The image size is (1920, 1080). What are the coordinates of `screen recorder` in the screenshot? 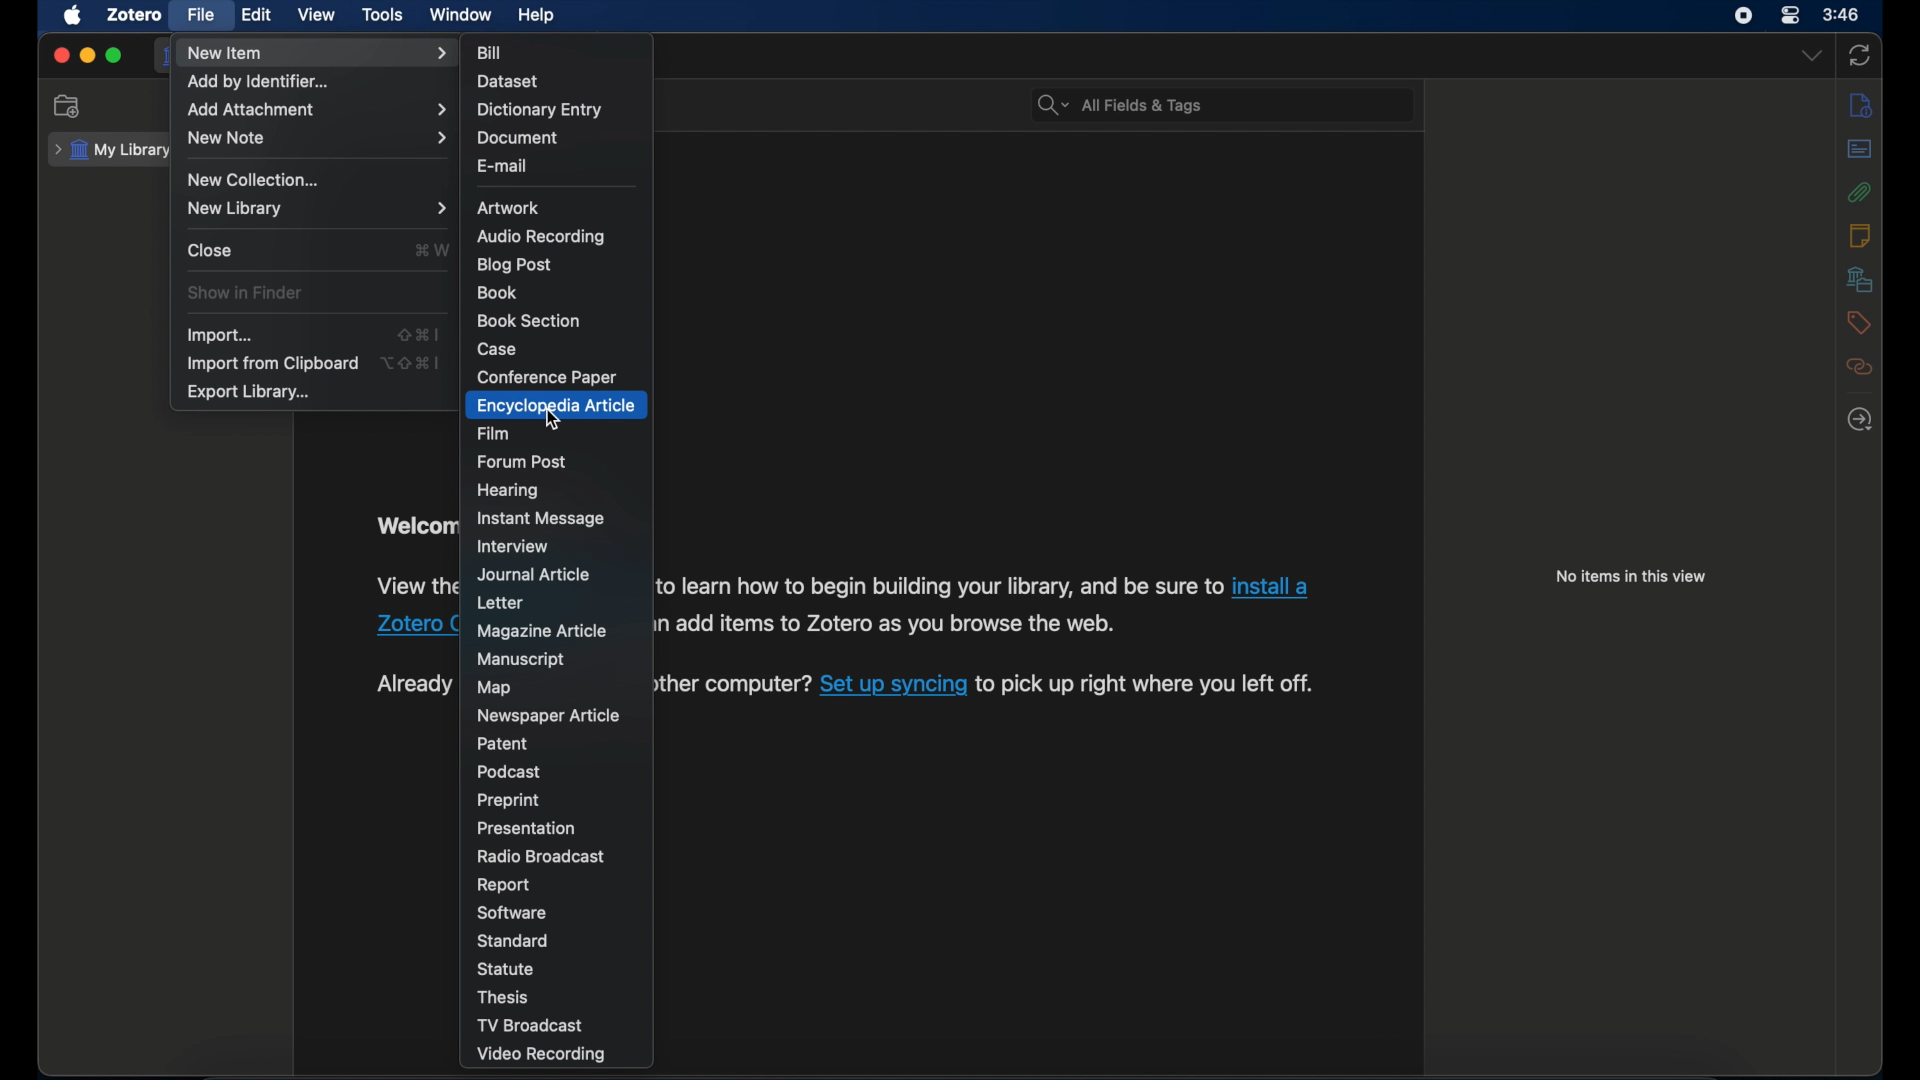 It's located at (1744, 15).